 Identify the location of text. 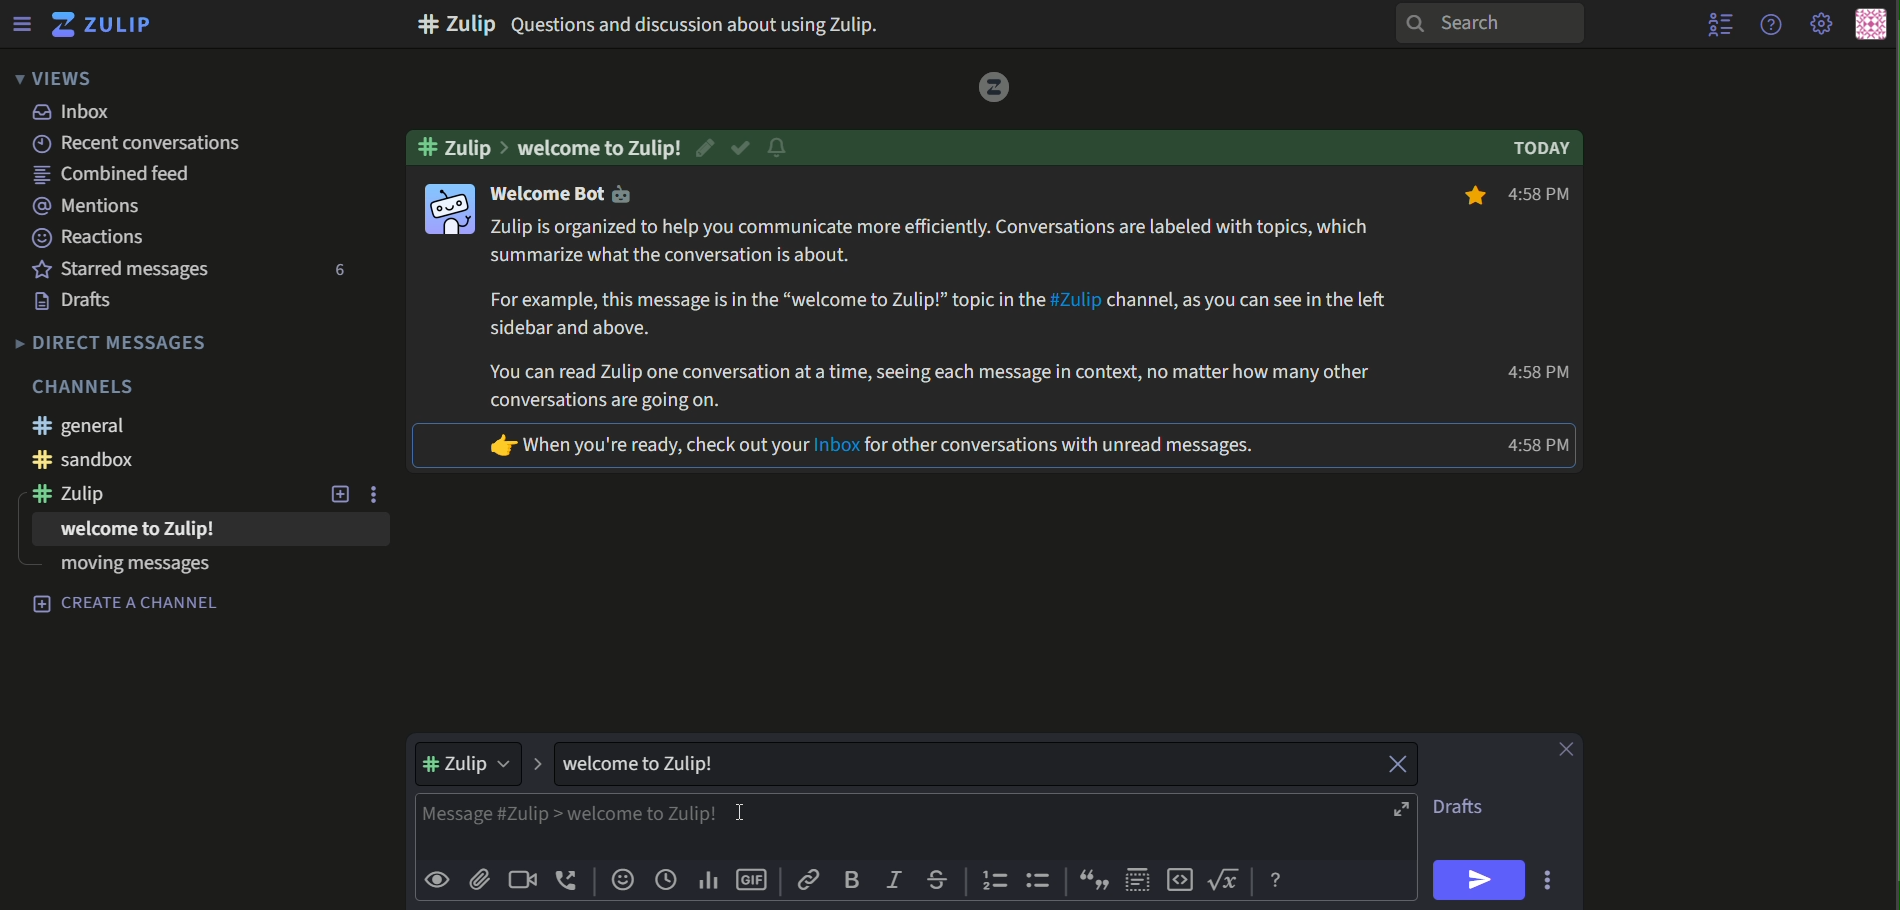
(872, 447).